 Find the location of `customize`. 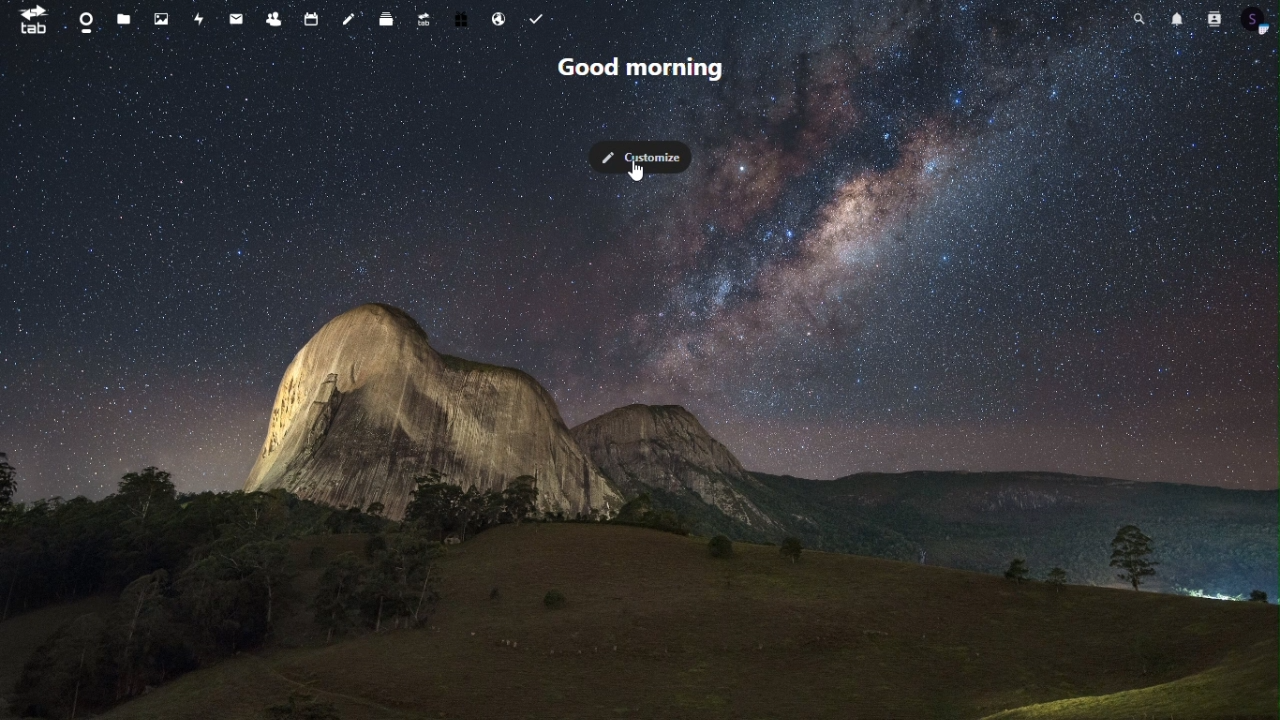

customize is located at coordinates (641, 157).